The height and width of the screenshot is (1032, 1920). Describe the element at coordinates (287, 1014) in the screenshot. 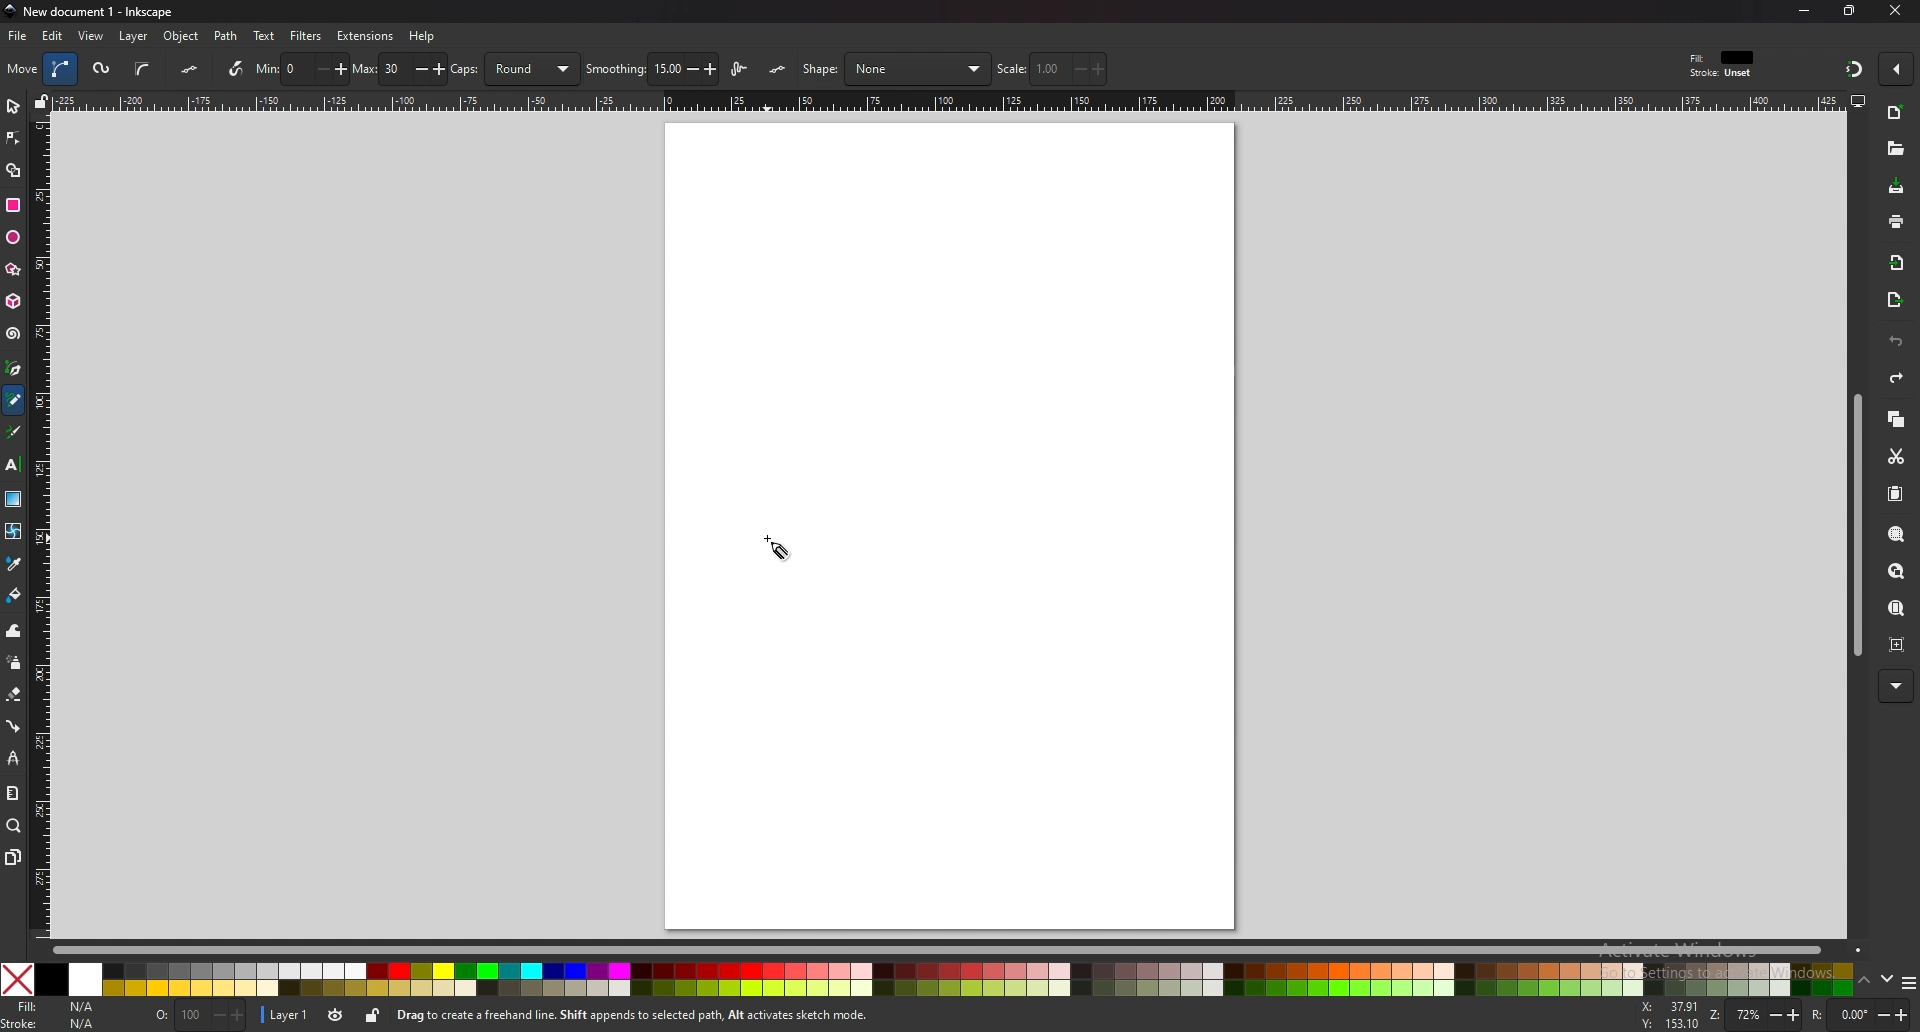

I see `layer` at that location.